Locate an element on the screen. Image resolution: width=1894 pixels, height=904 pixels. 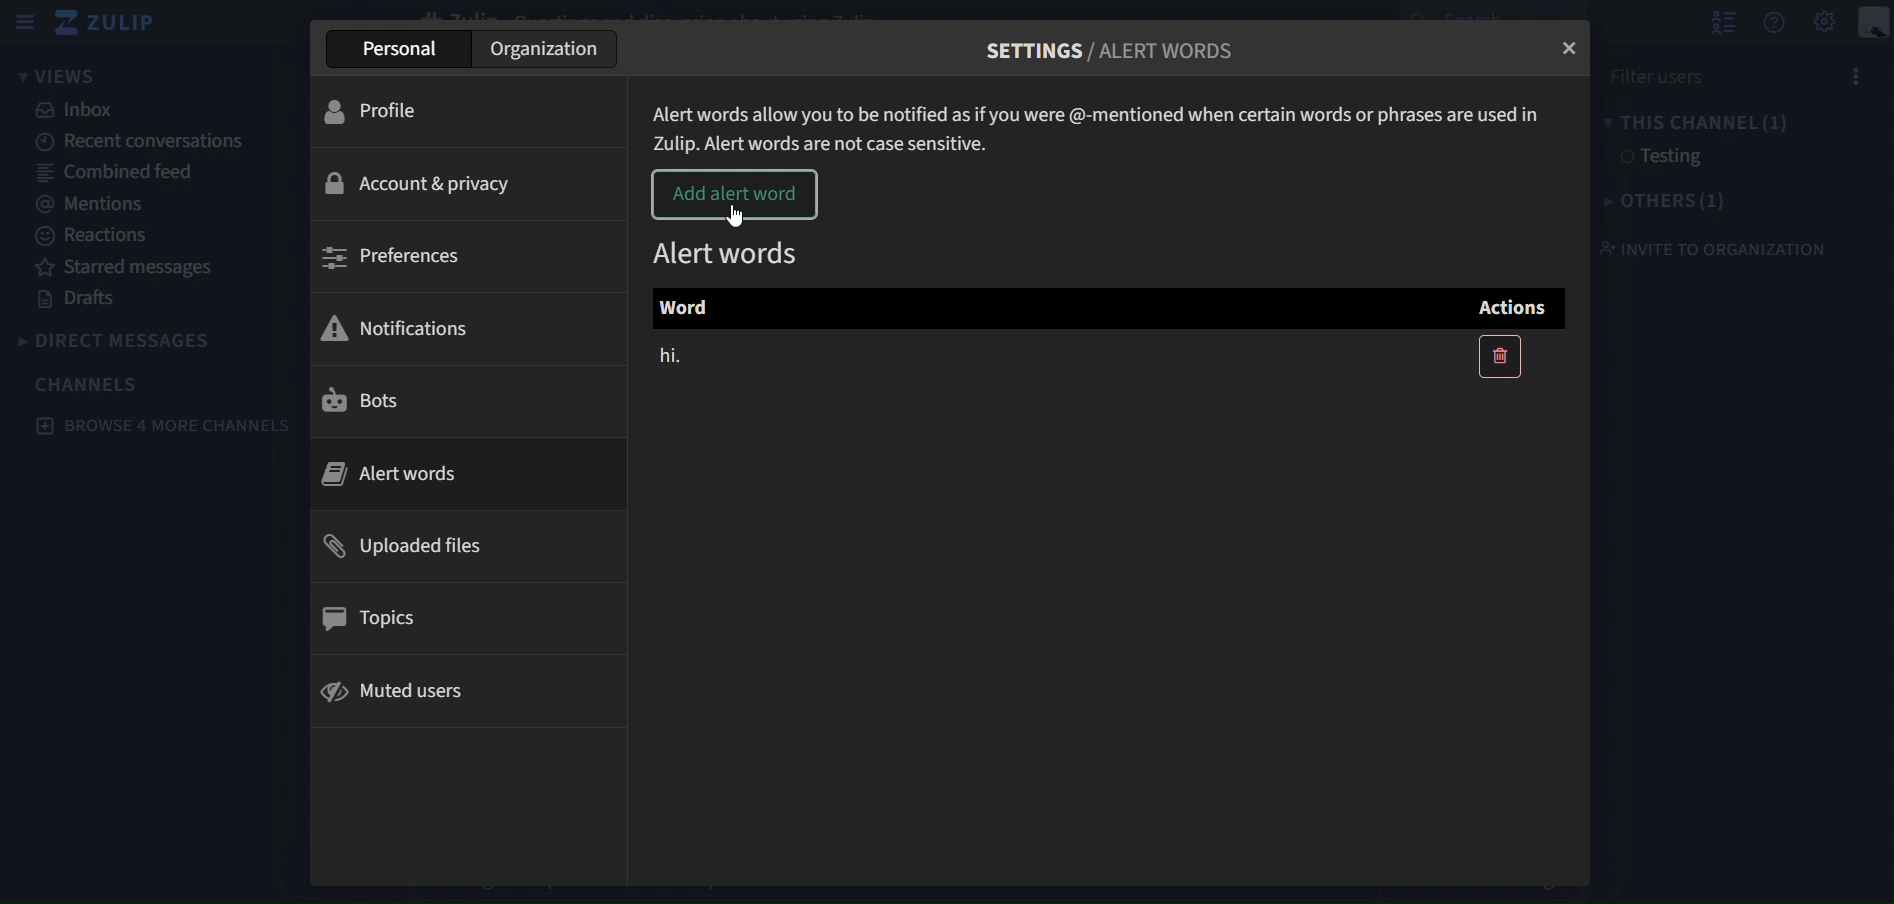
close is located at coordinates (1576, 50).